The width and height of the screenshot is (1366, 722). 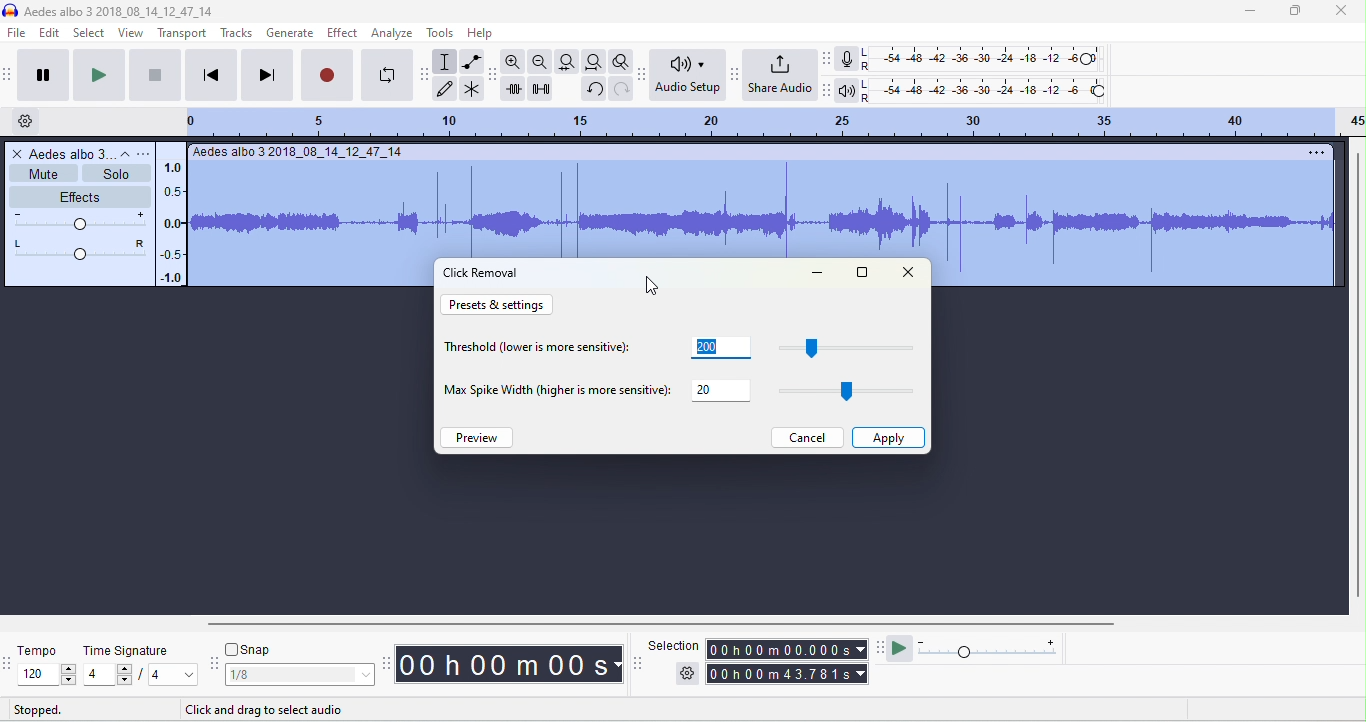 I want to click on undo, so click(x=596, y=89).